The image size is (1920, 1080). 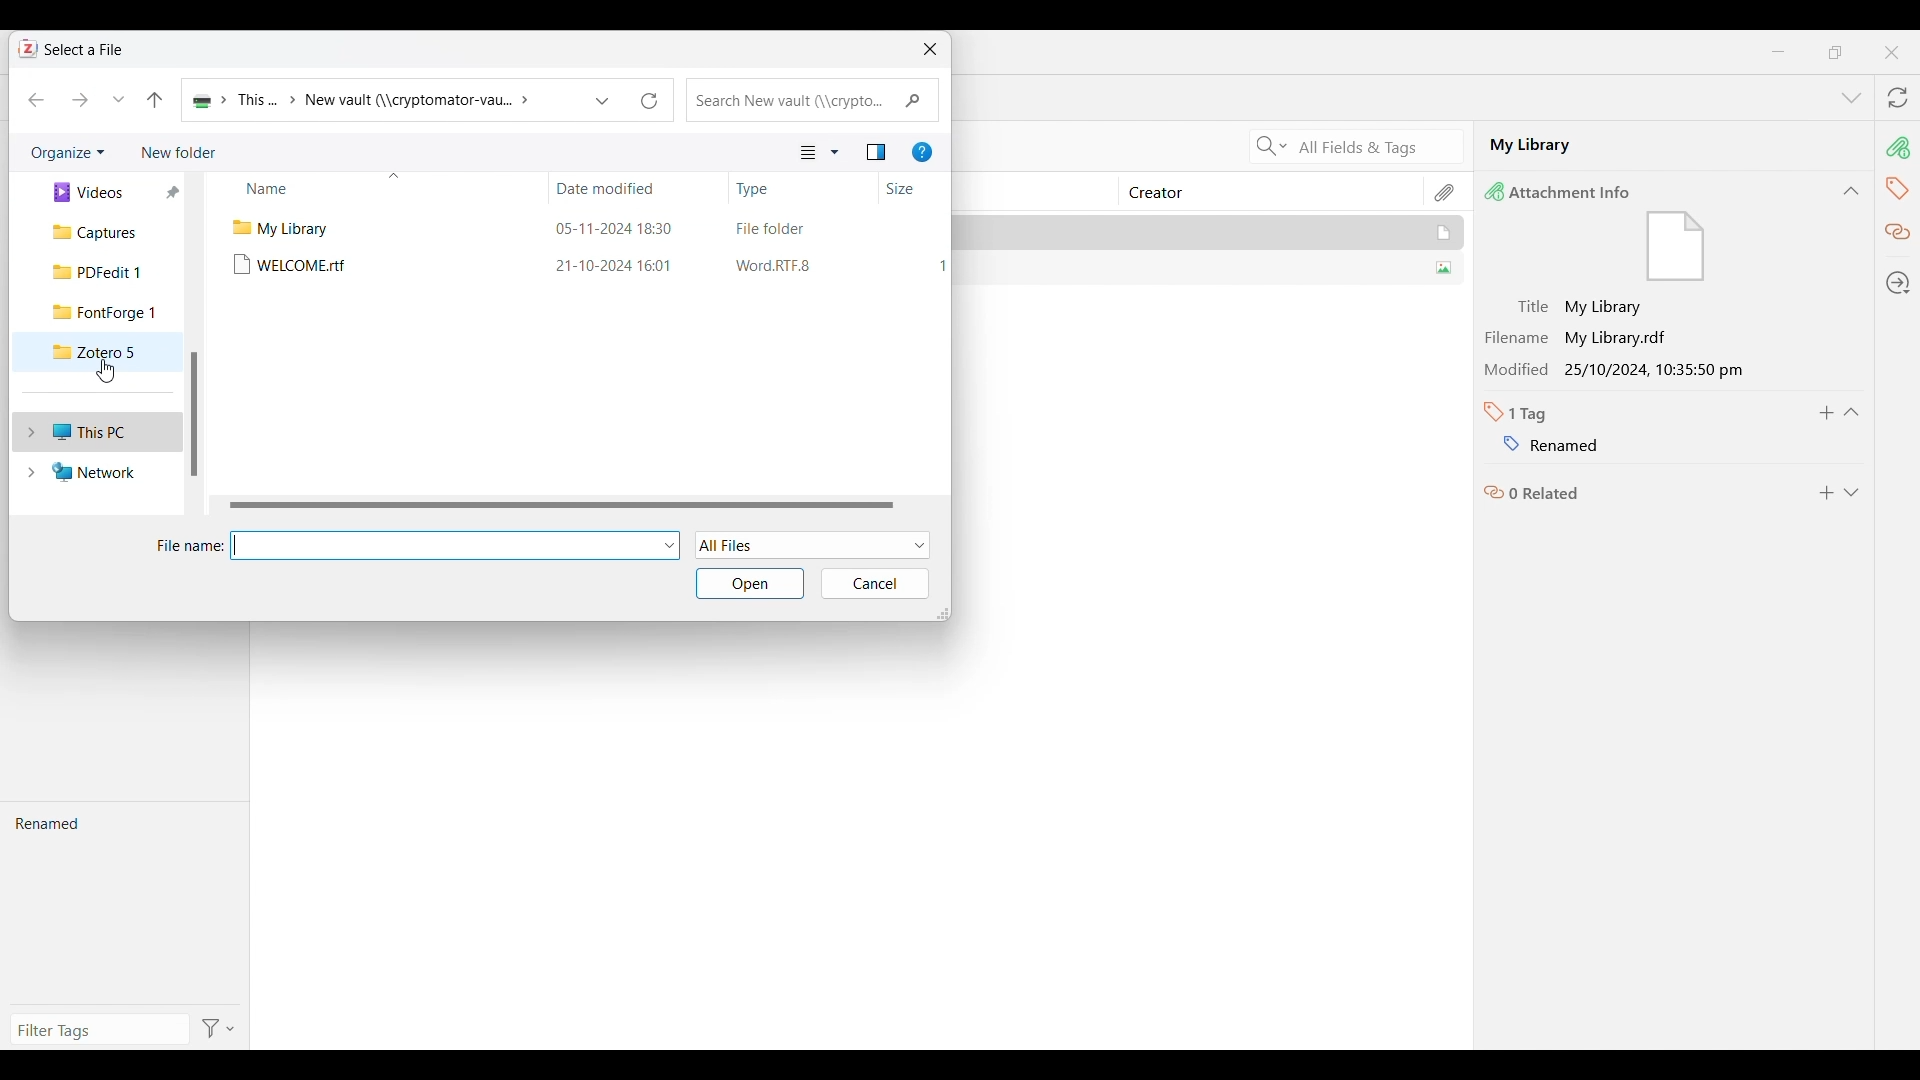 What do you see at coordinates (1826, 413) in the screenshot?
I see `Add` at bounding box center [1826, 413].